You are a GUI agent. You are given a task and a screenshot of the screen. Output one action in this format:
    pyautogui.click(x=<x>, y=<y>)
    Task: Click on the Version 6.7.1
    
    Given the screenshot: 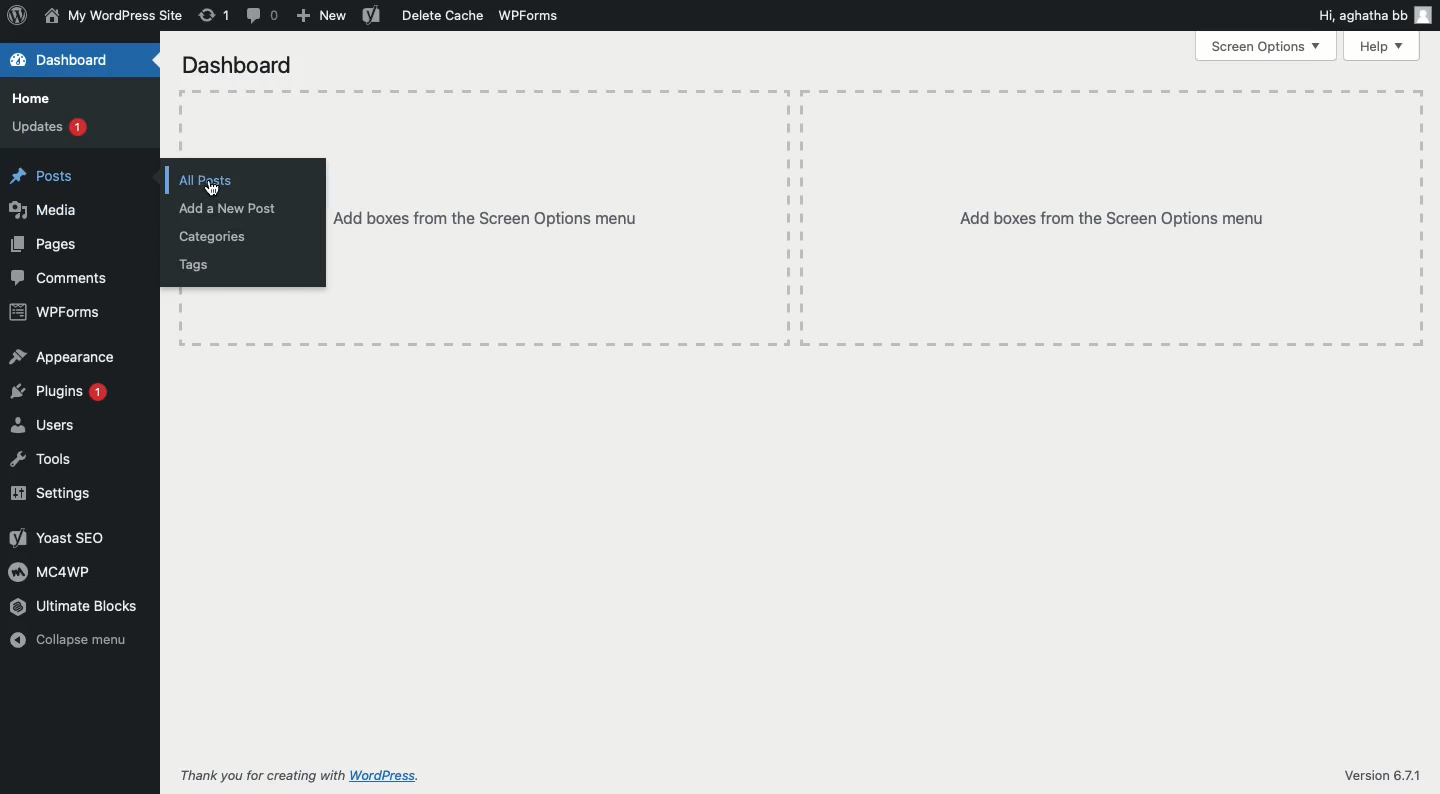 What is the action you would take?
    pyautogui.click(x=1370, y=770)
    